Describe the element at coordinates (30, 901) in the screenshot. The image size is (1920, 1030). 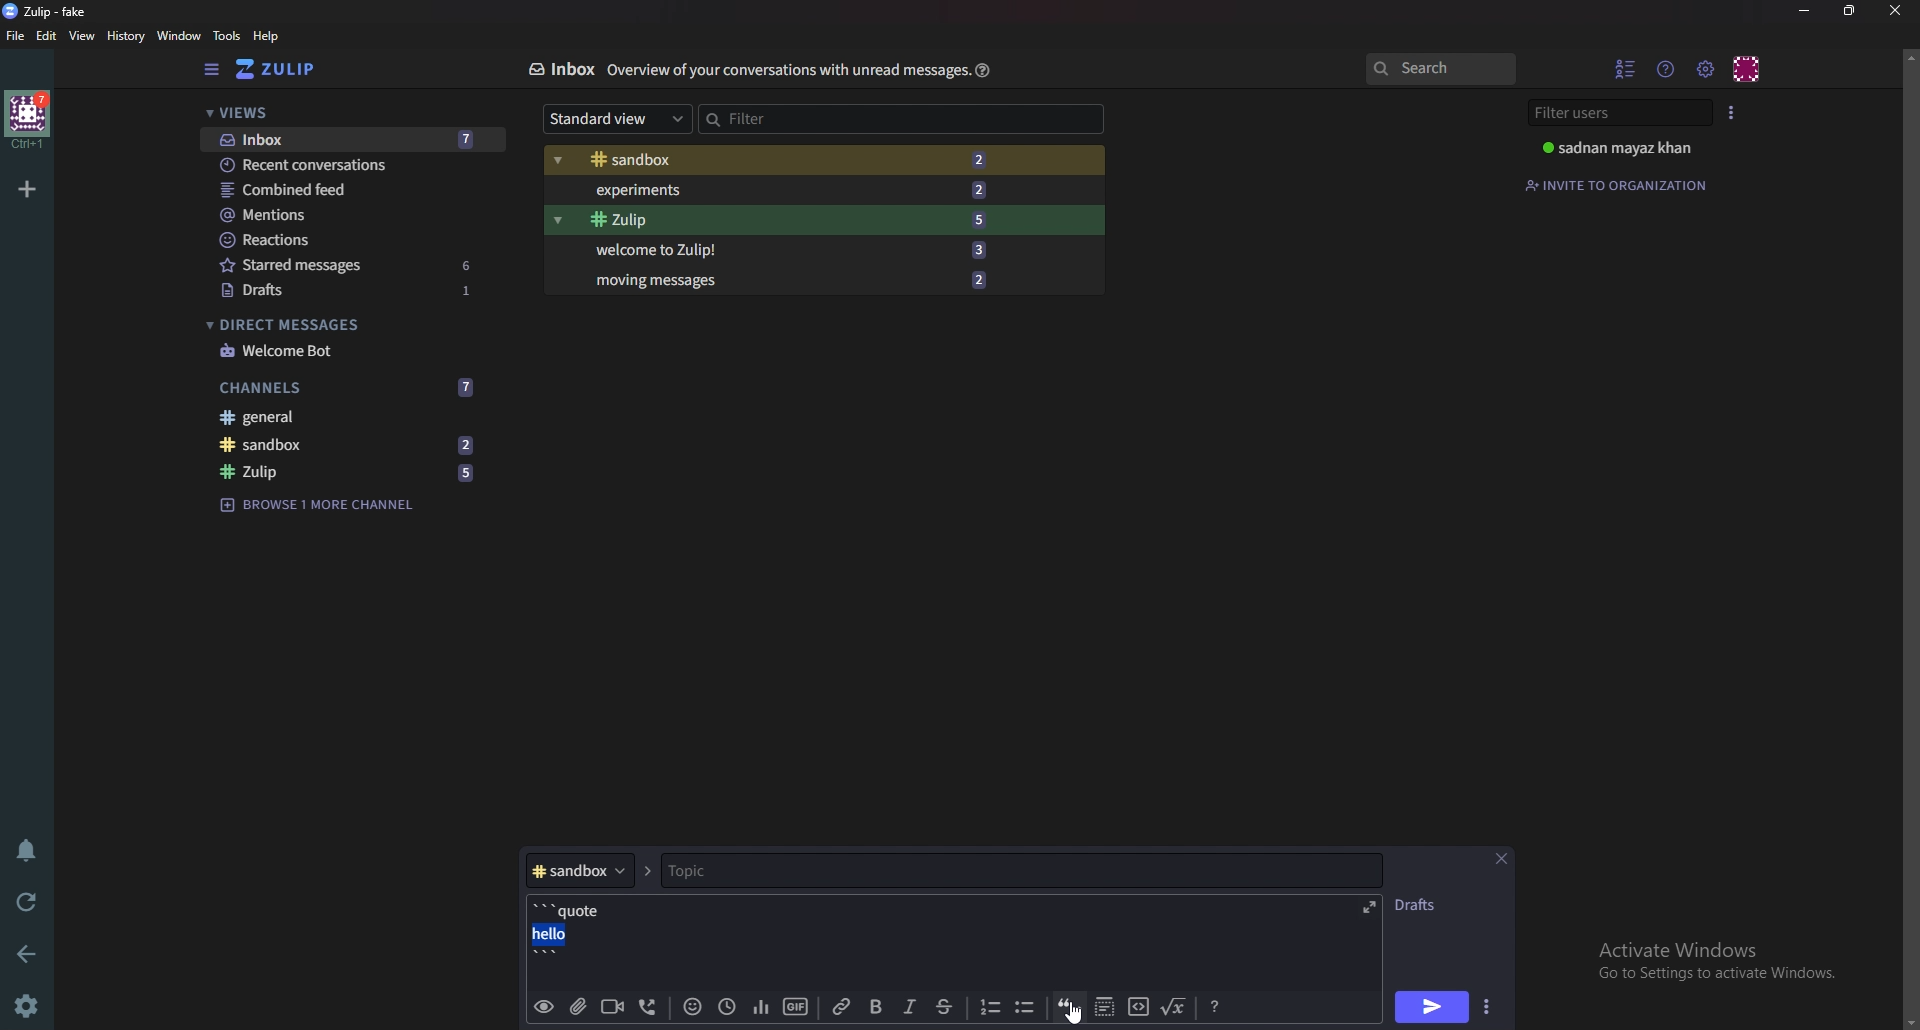
I see `Reload` at that location.